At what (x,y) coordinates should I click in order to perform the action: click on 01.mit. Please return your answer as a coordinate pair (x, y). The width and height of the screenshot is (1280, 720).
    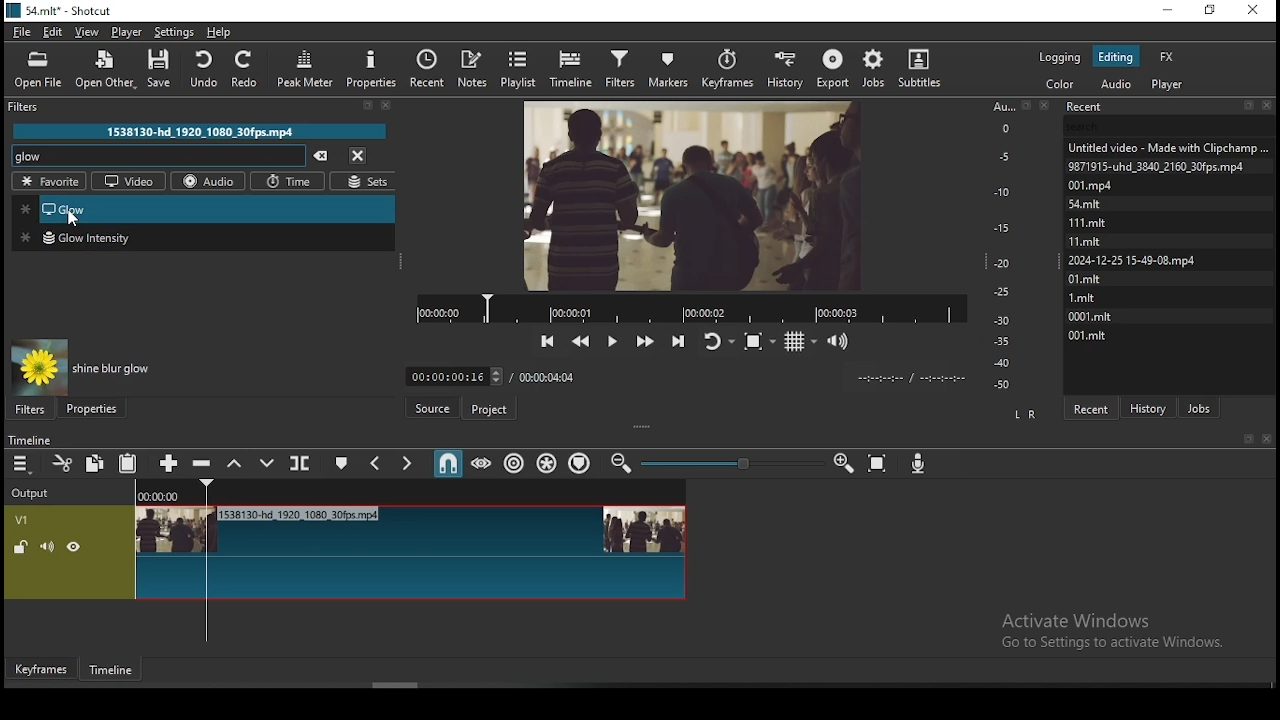
    Looking at the image, I should click on (1086, 278).